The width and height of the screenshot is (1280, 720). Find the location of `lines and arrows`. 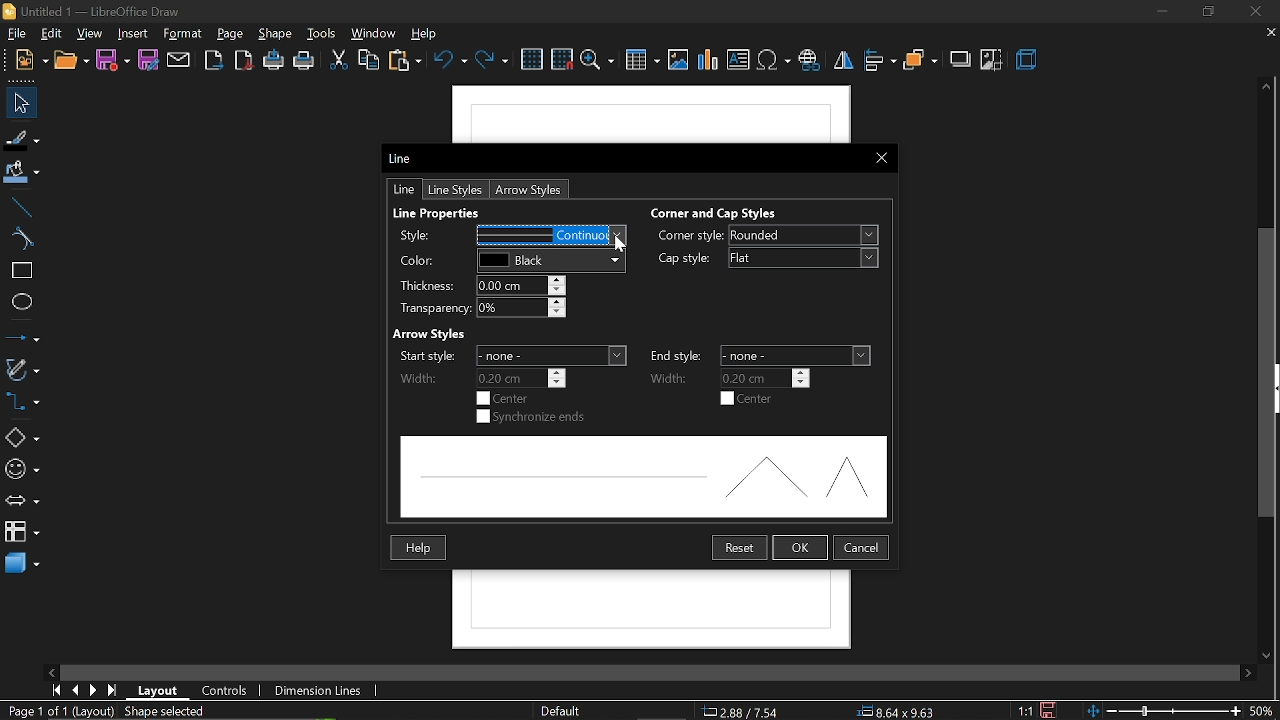

lines and arrows is located at coordinates (24, 336).